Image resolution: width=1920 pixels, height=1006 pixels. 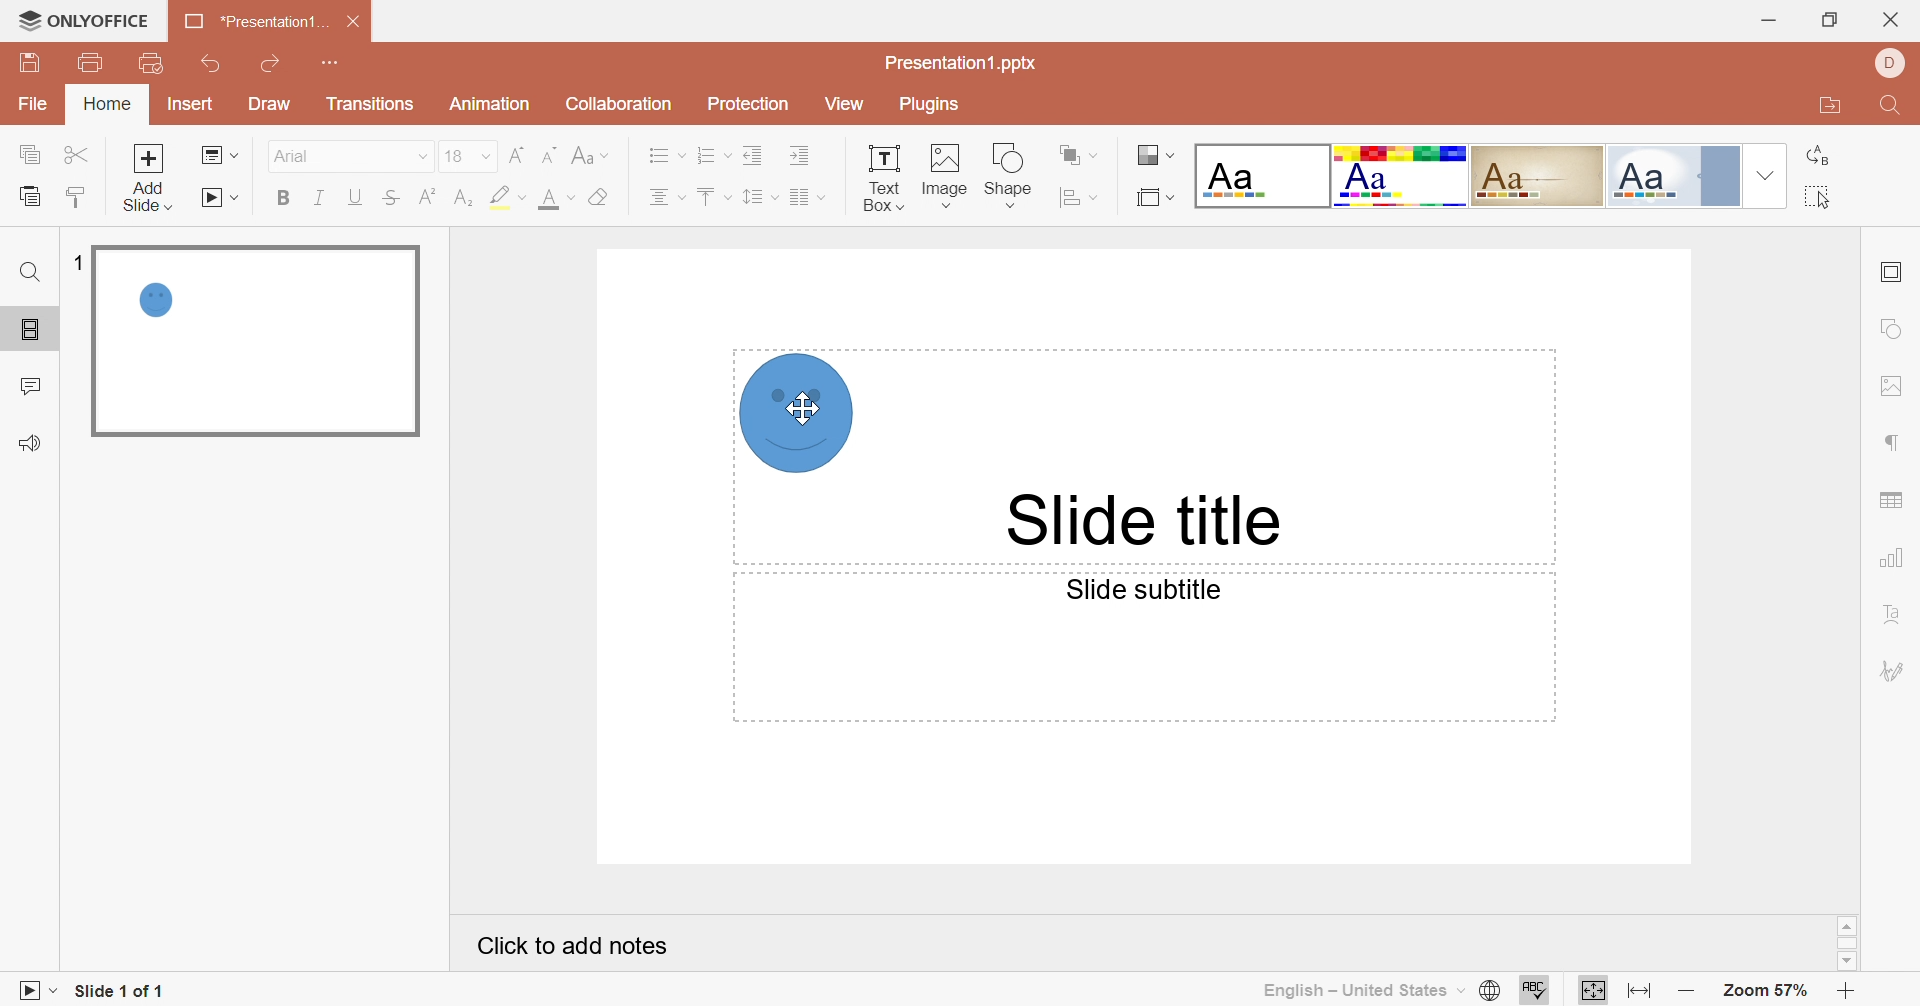 I want to click on font size 18, so click(x=454, y=159).